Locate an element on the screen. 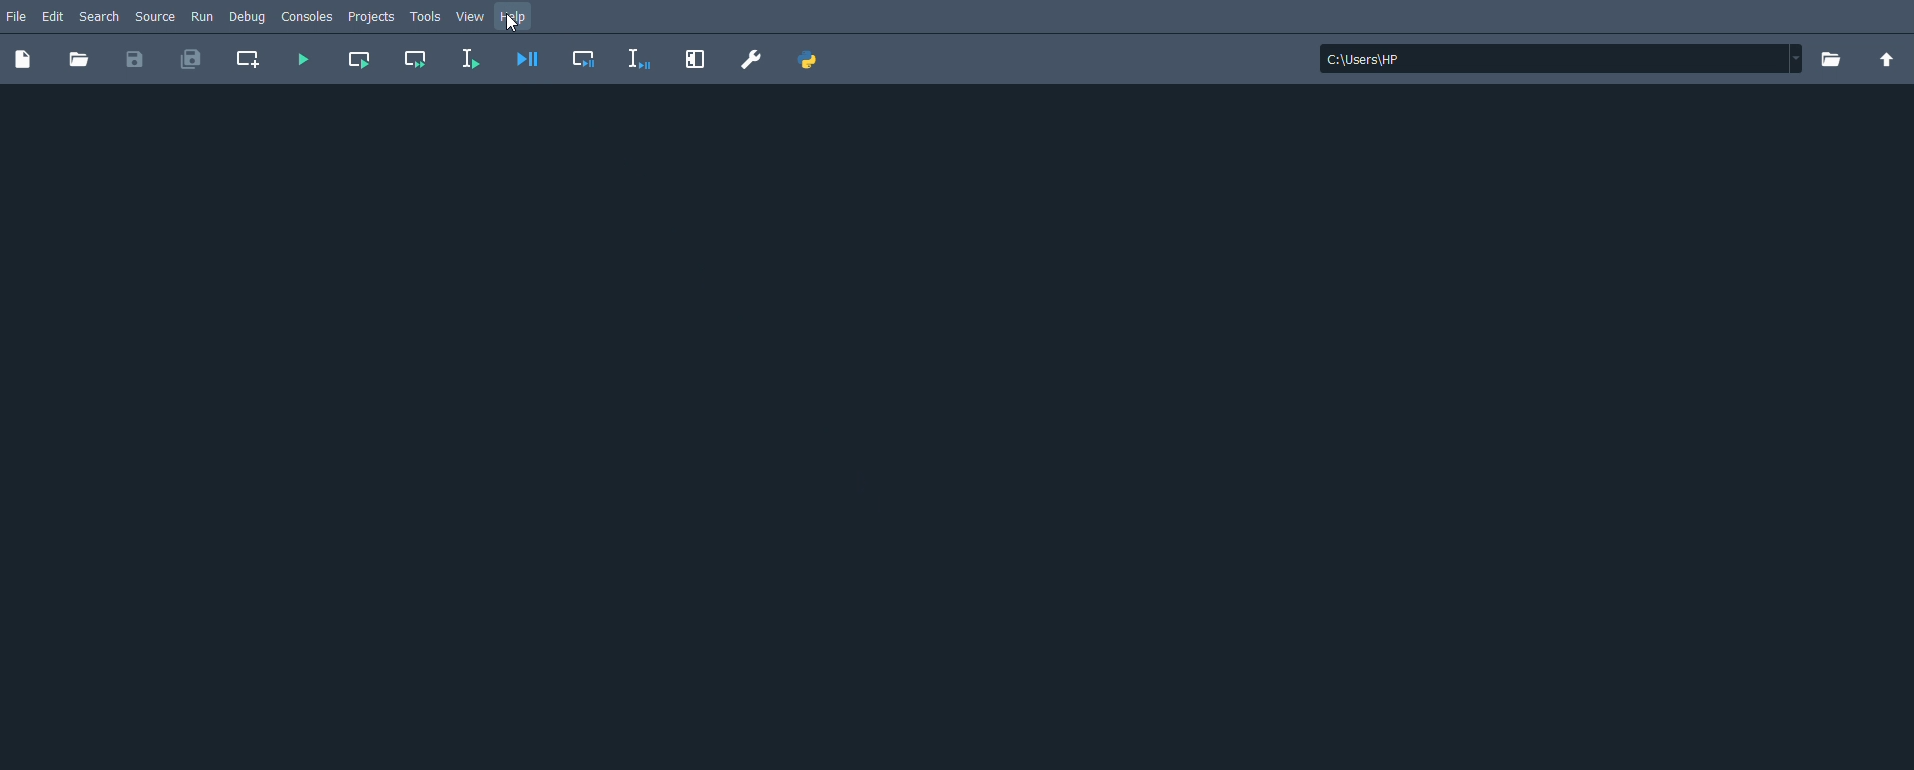 This screenshot has width=1914, height=770. Save all files is located at coordinates (193, 60).